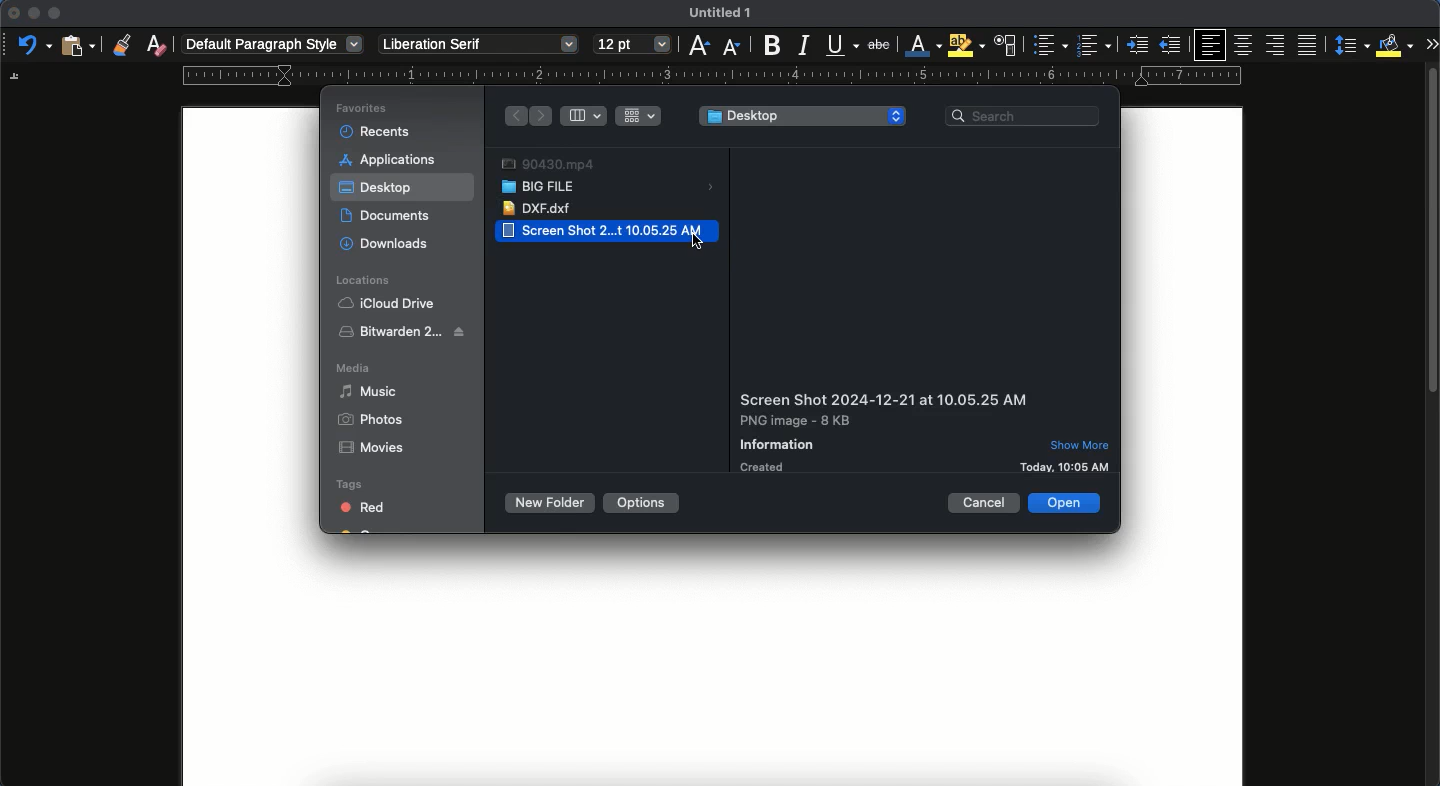 Image resolution: width=1440 pixels, height=786 pixels. Describe the element at coordinates (479, 45) in the screenshot. I see `liberation serif - font style` at that location.